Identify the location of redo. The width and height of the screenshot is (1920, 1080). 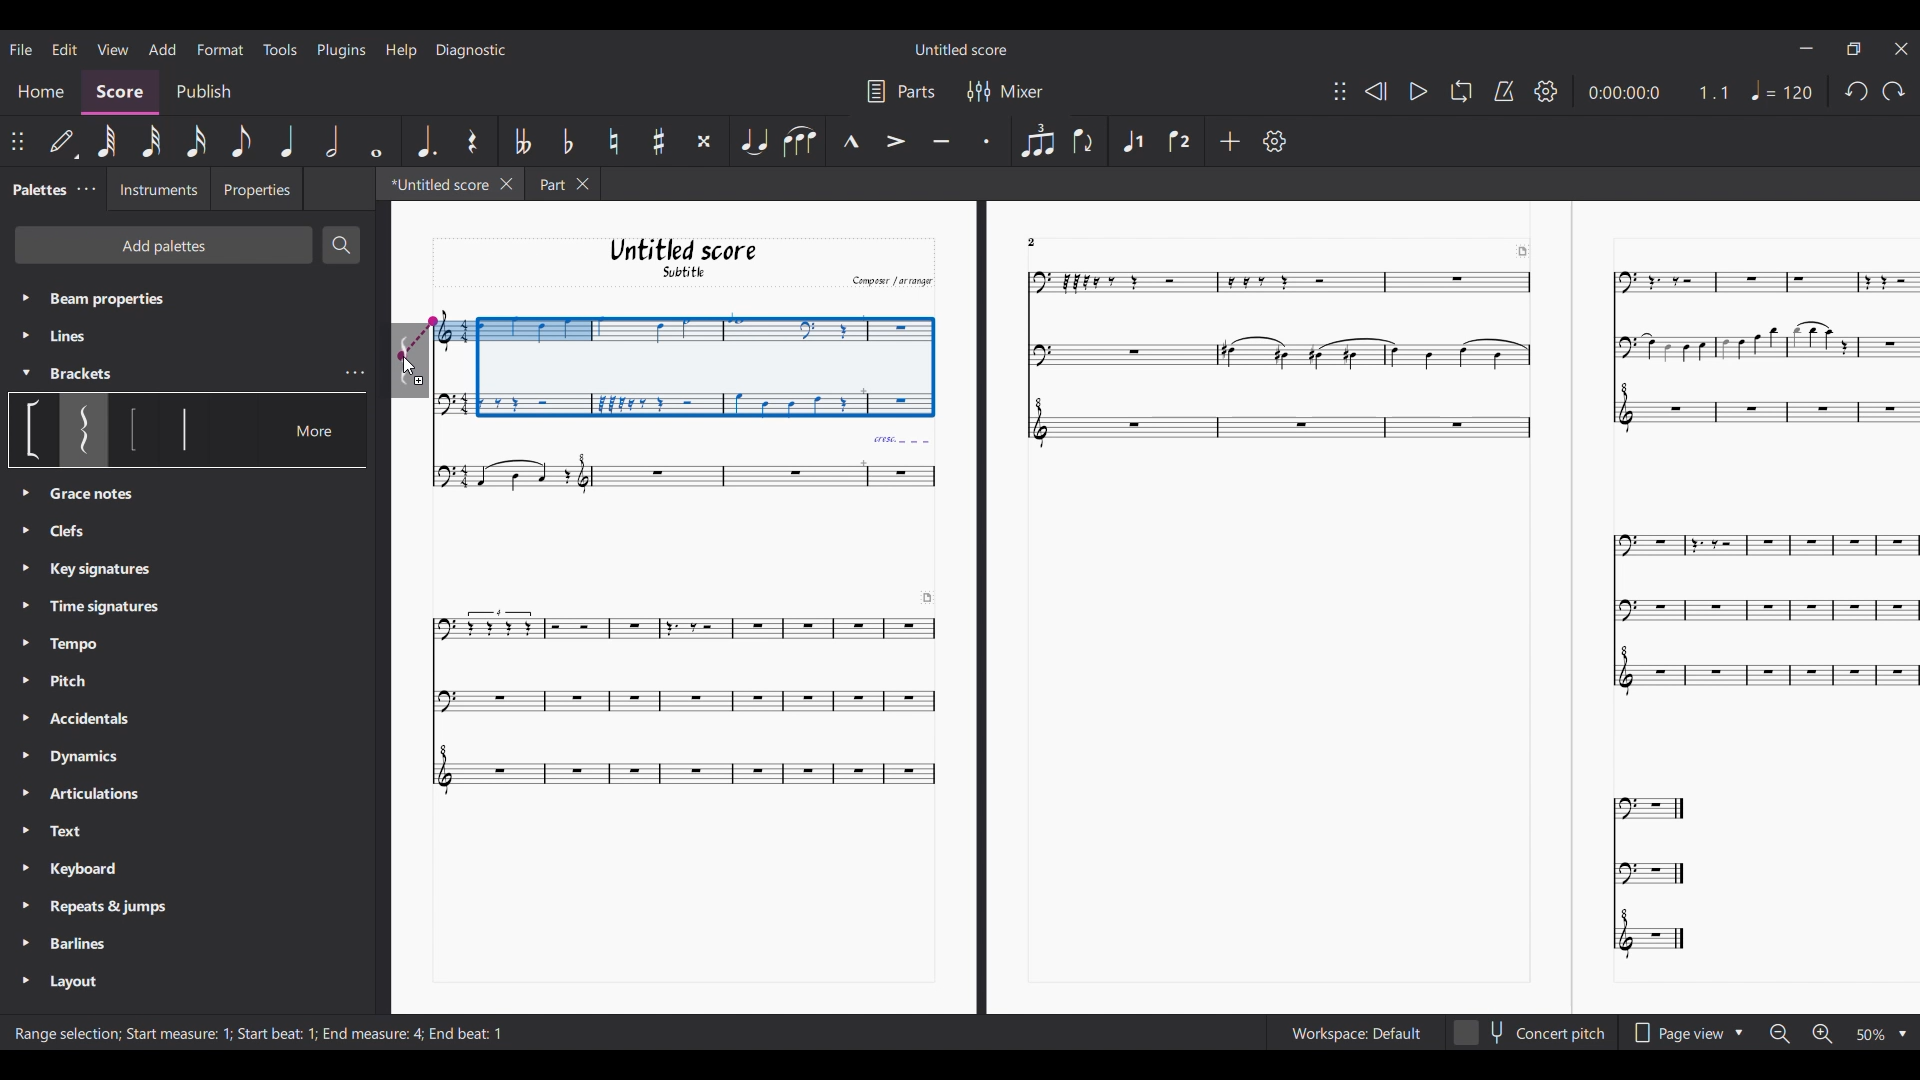
(1854, 96).